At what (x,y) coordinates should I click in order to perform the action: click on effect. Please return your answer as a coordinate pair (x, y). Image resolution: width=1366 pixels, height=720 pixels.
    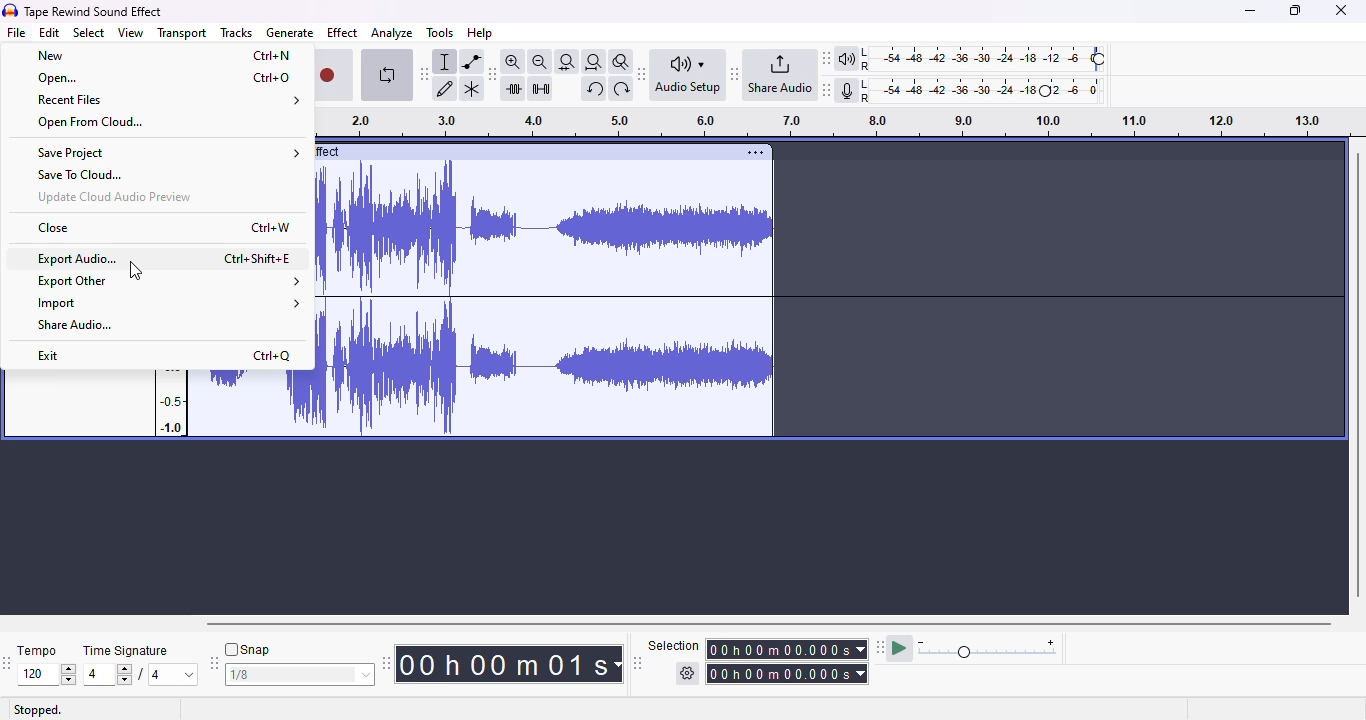
    Looking at the image, I should click on (342, 32).